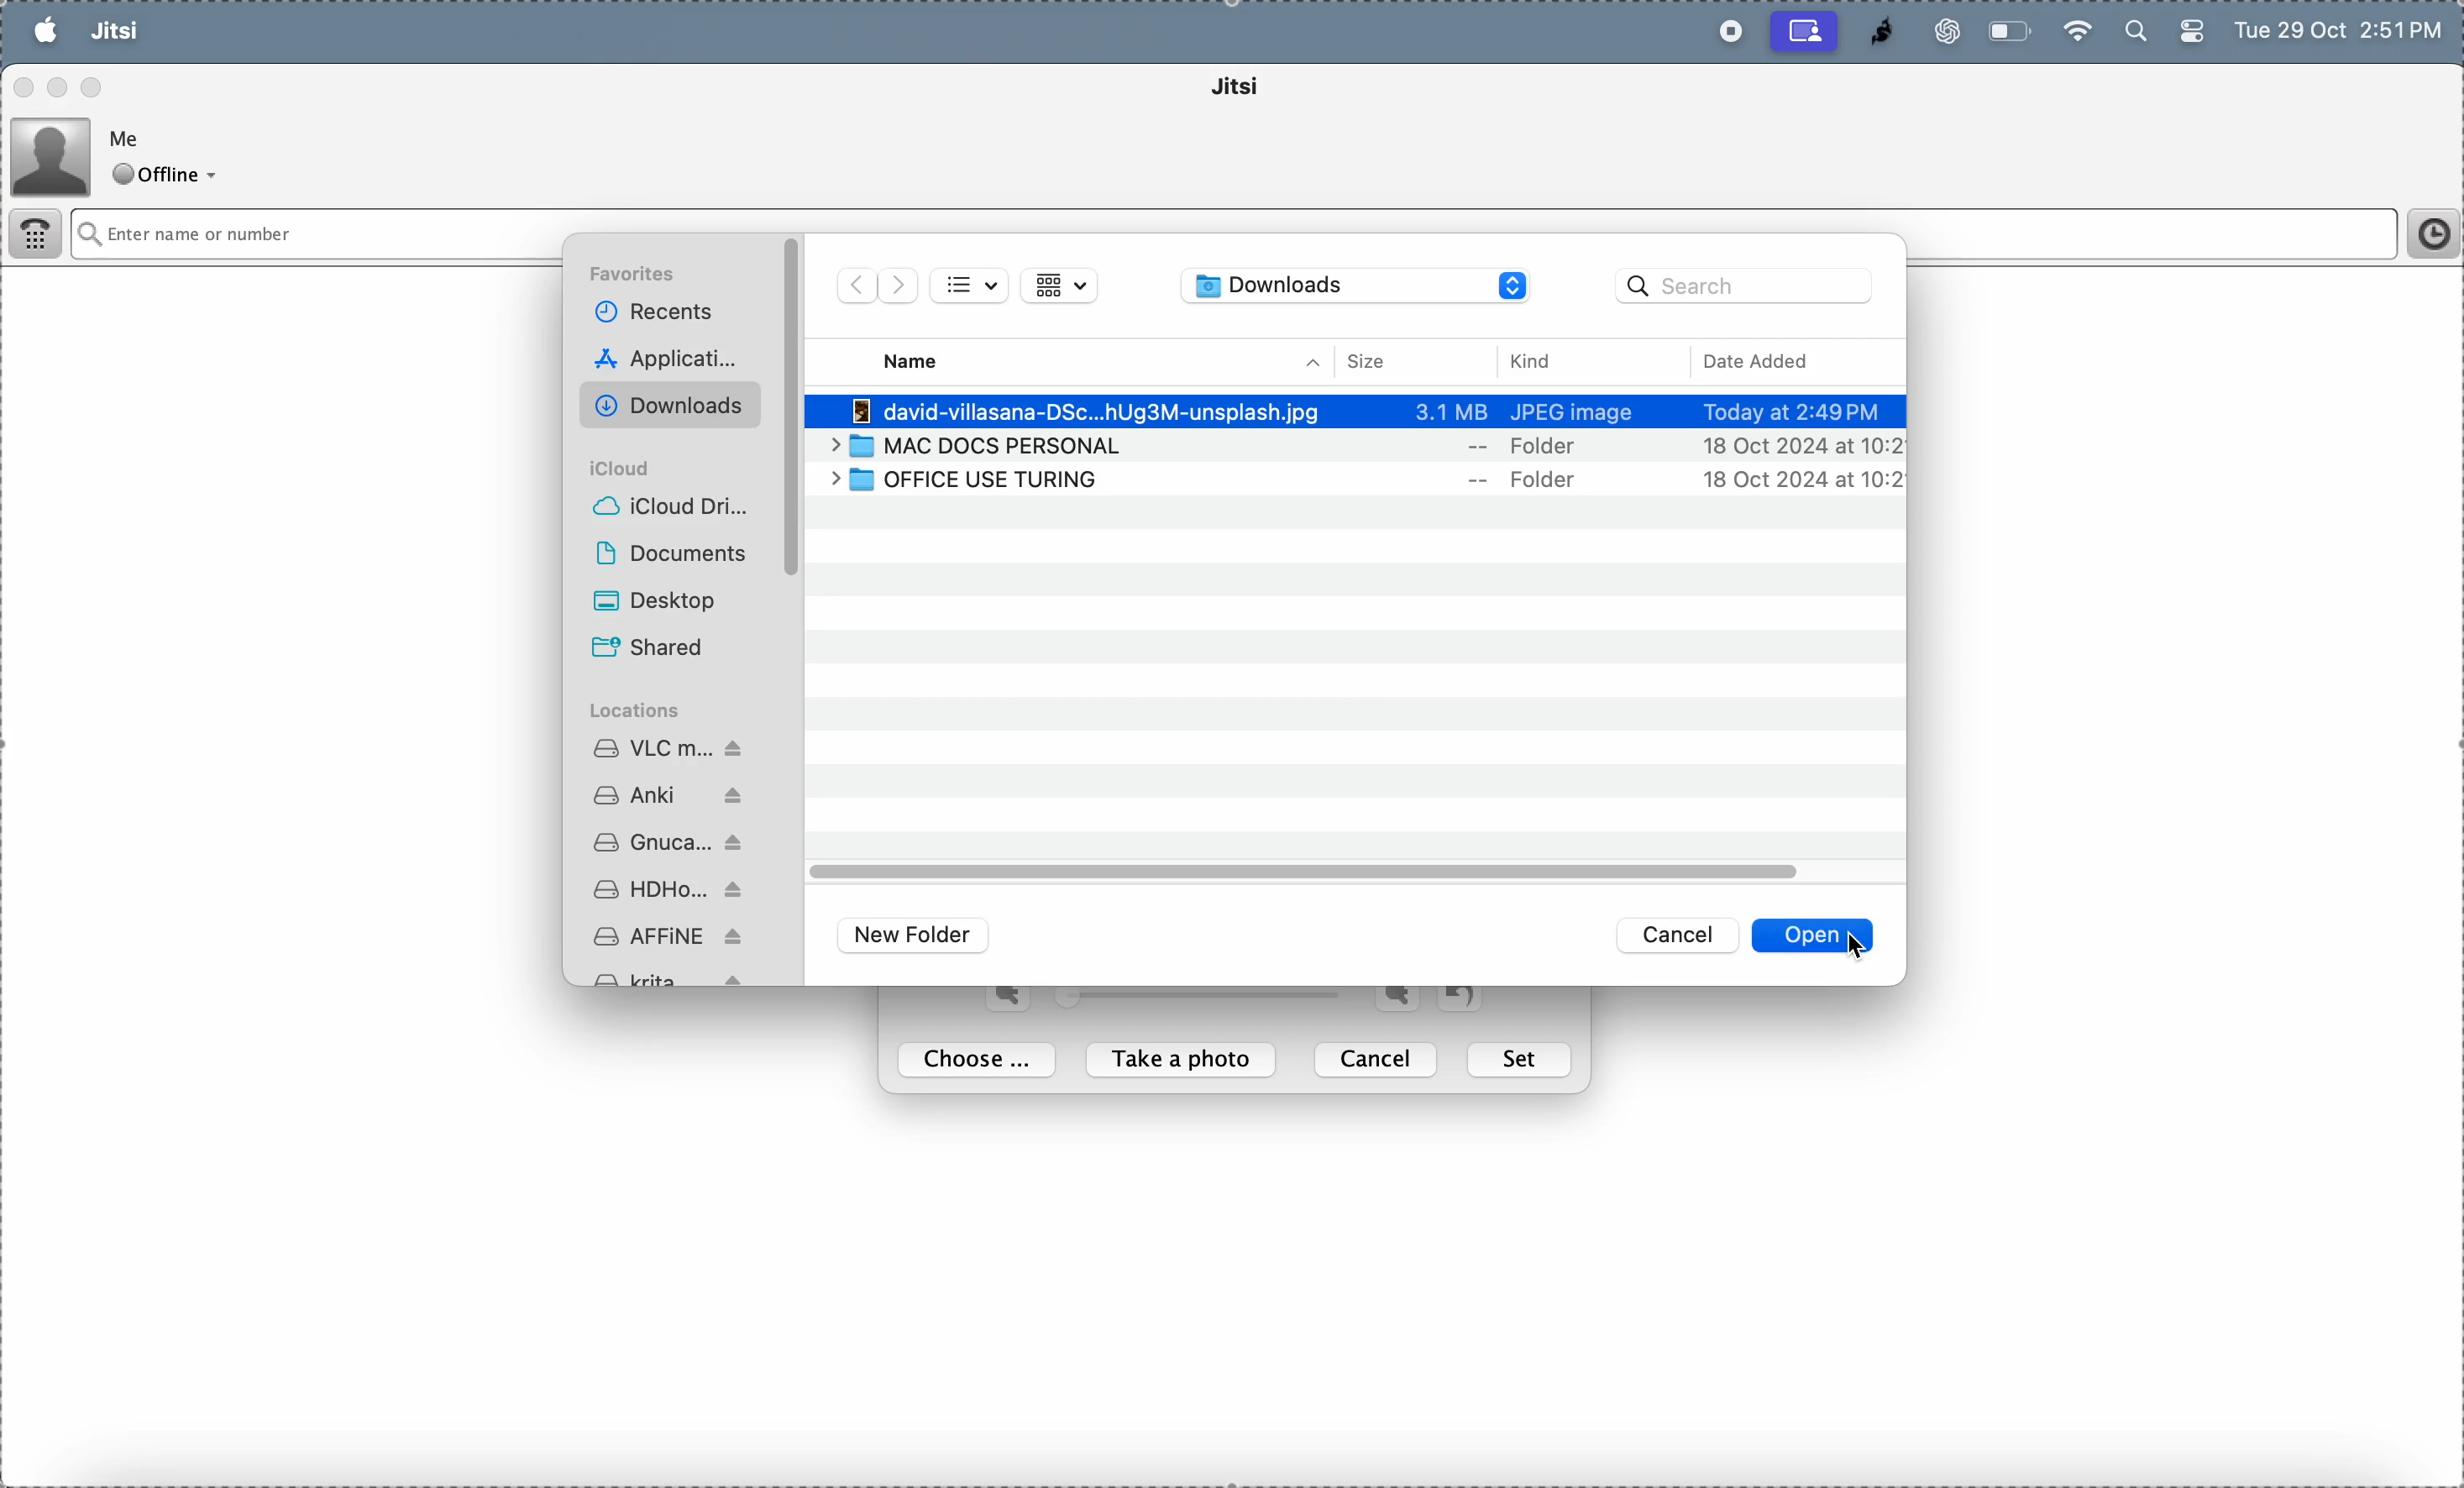  What do you see at coordinates (677, 978) in the screenshot?
I see `krita` at bounding box center [677, 978].